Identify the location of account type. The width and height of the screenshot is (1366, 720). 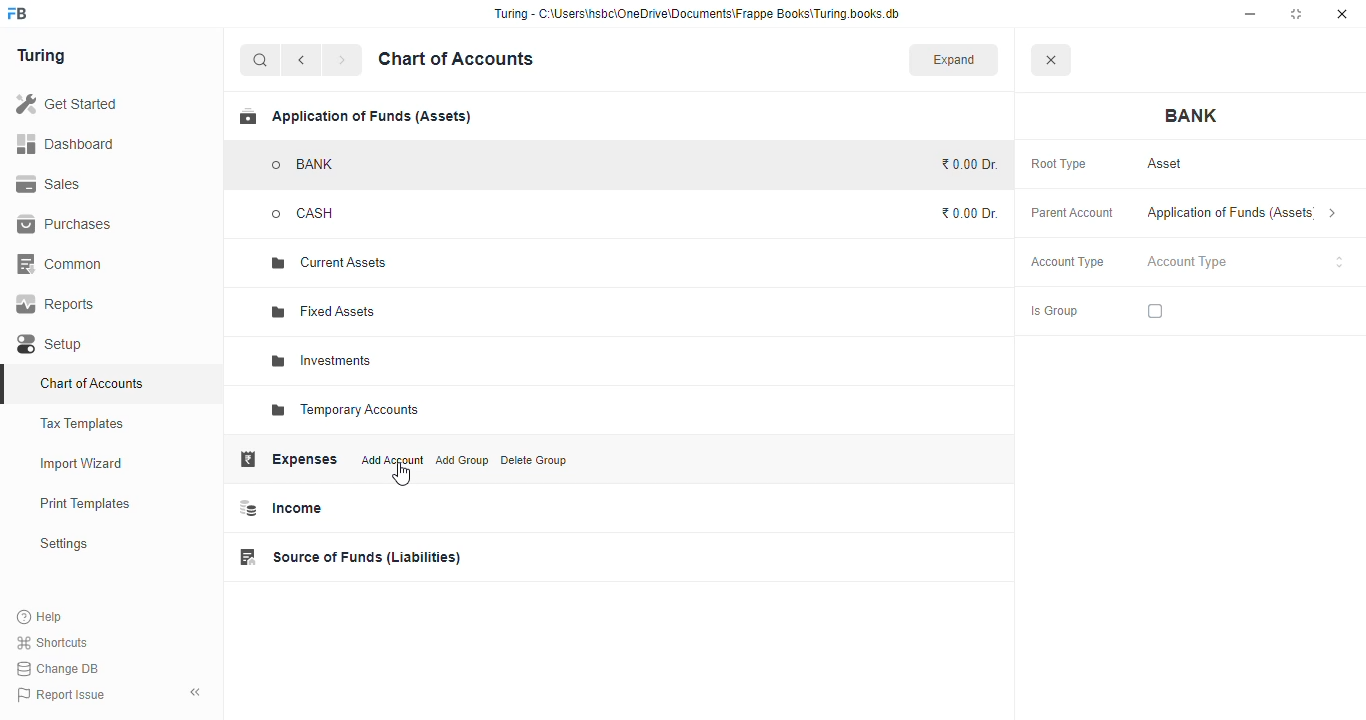
(1068, 262).